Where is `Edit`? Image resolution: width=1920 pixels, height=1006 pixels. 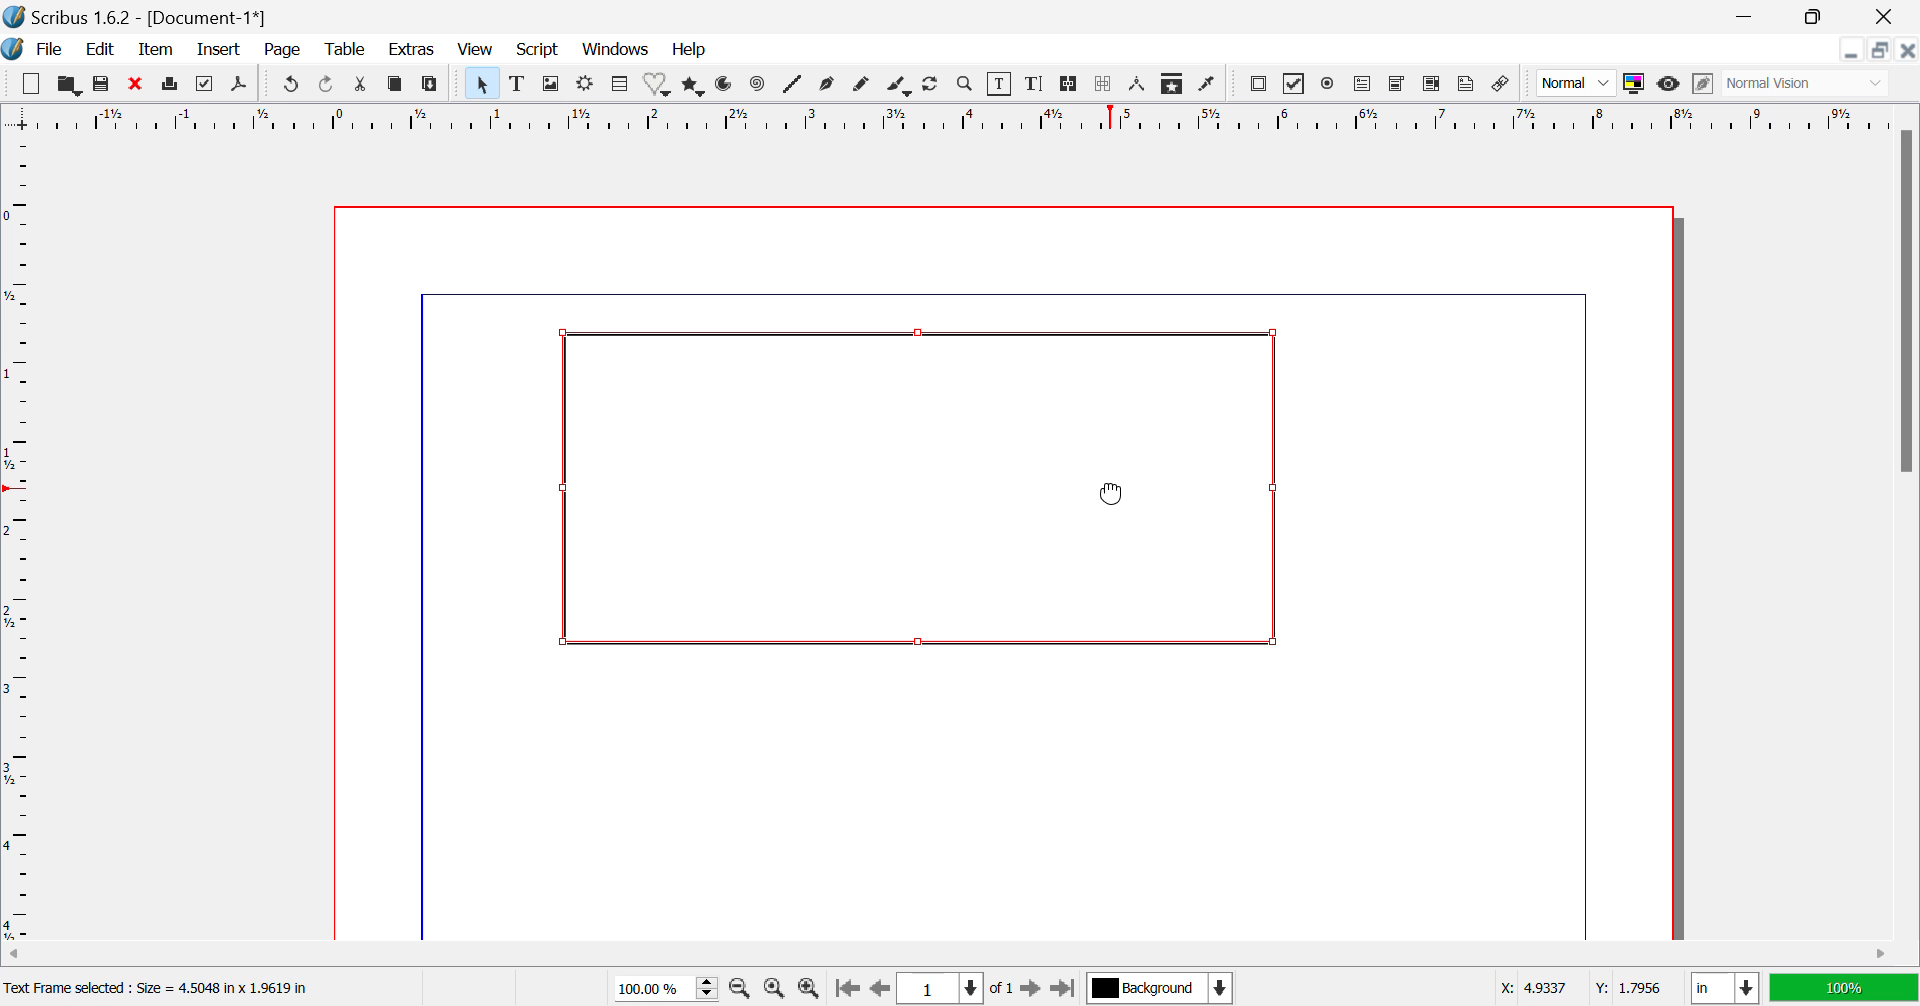 Edit is located at coordinates (103, 52).